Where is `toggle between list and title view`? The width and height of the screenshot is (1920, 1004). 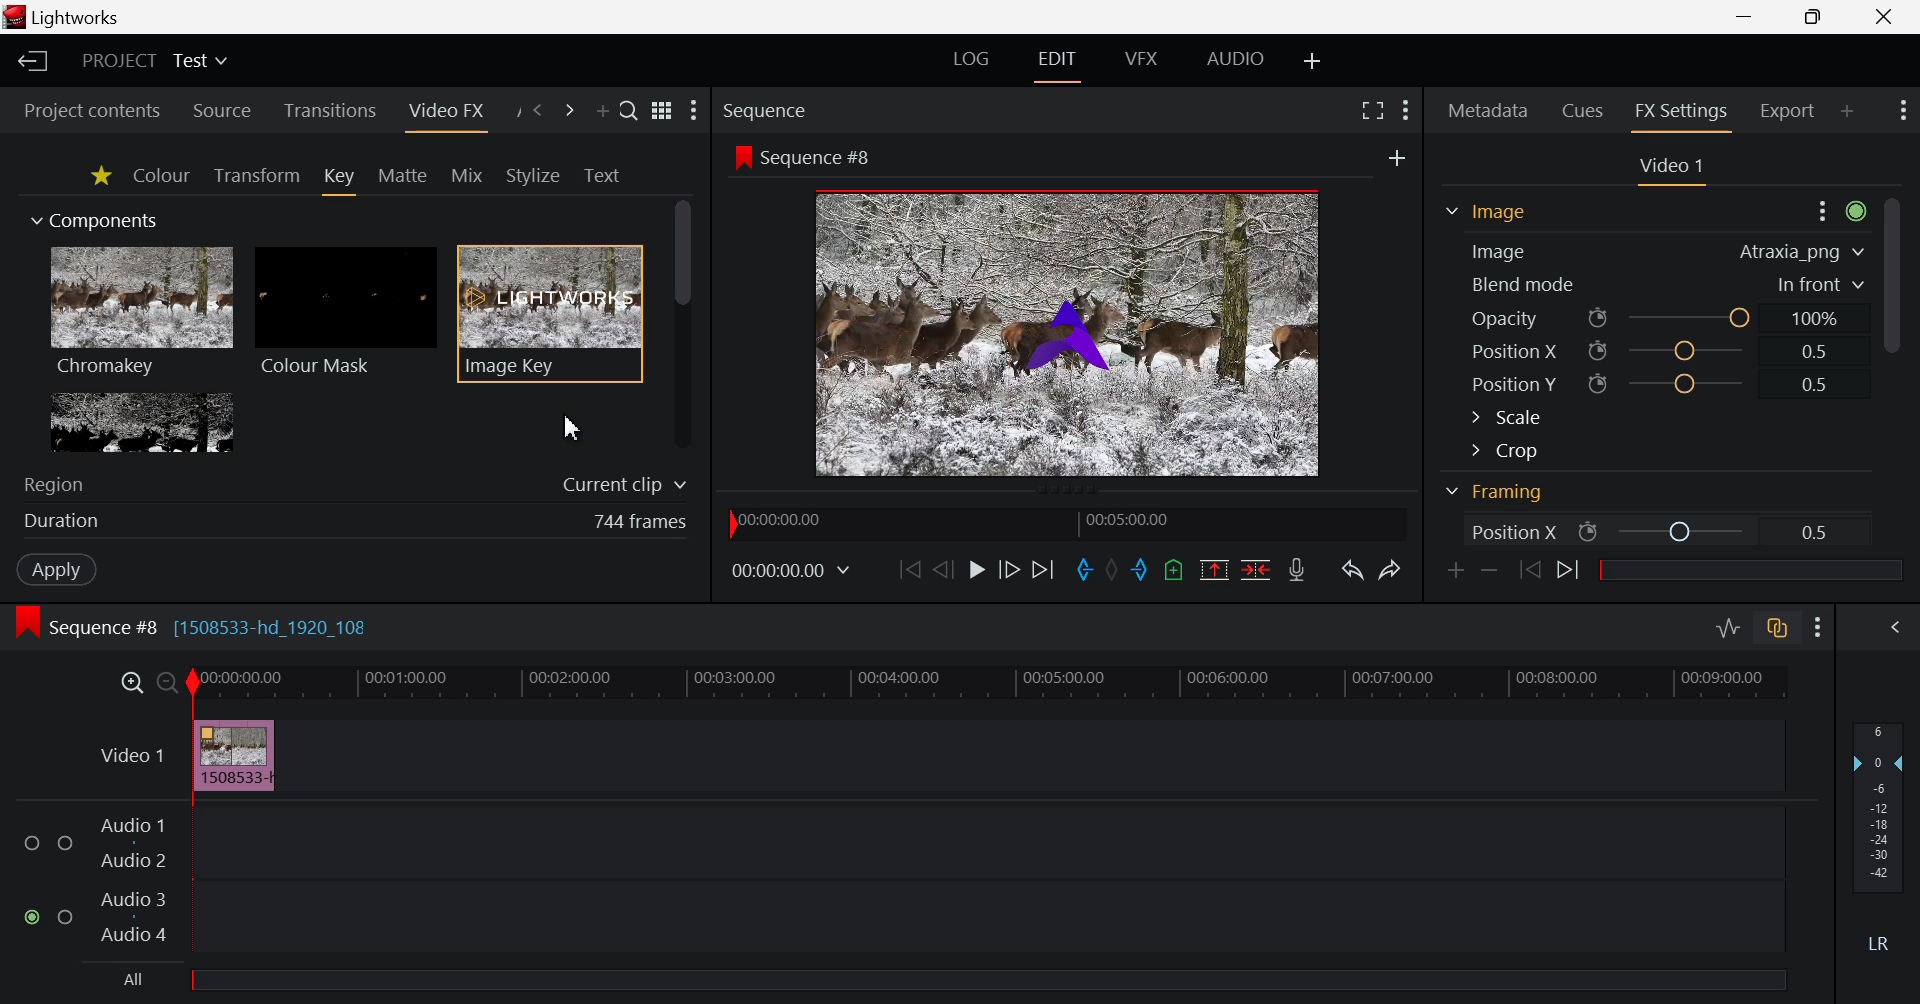
toggle between list and title view is located at coordinates (662, 108).